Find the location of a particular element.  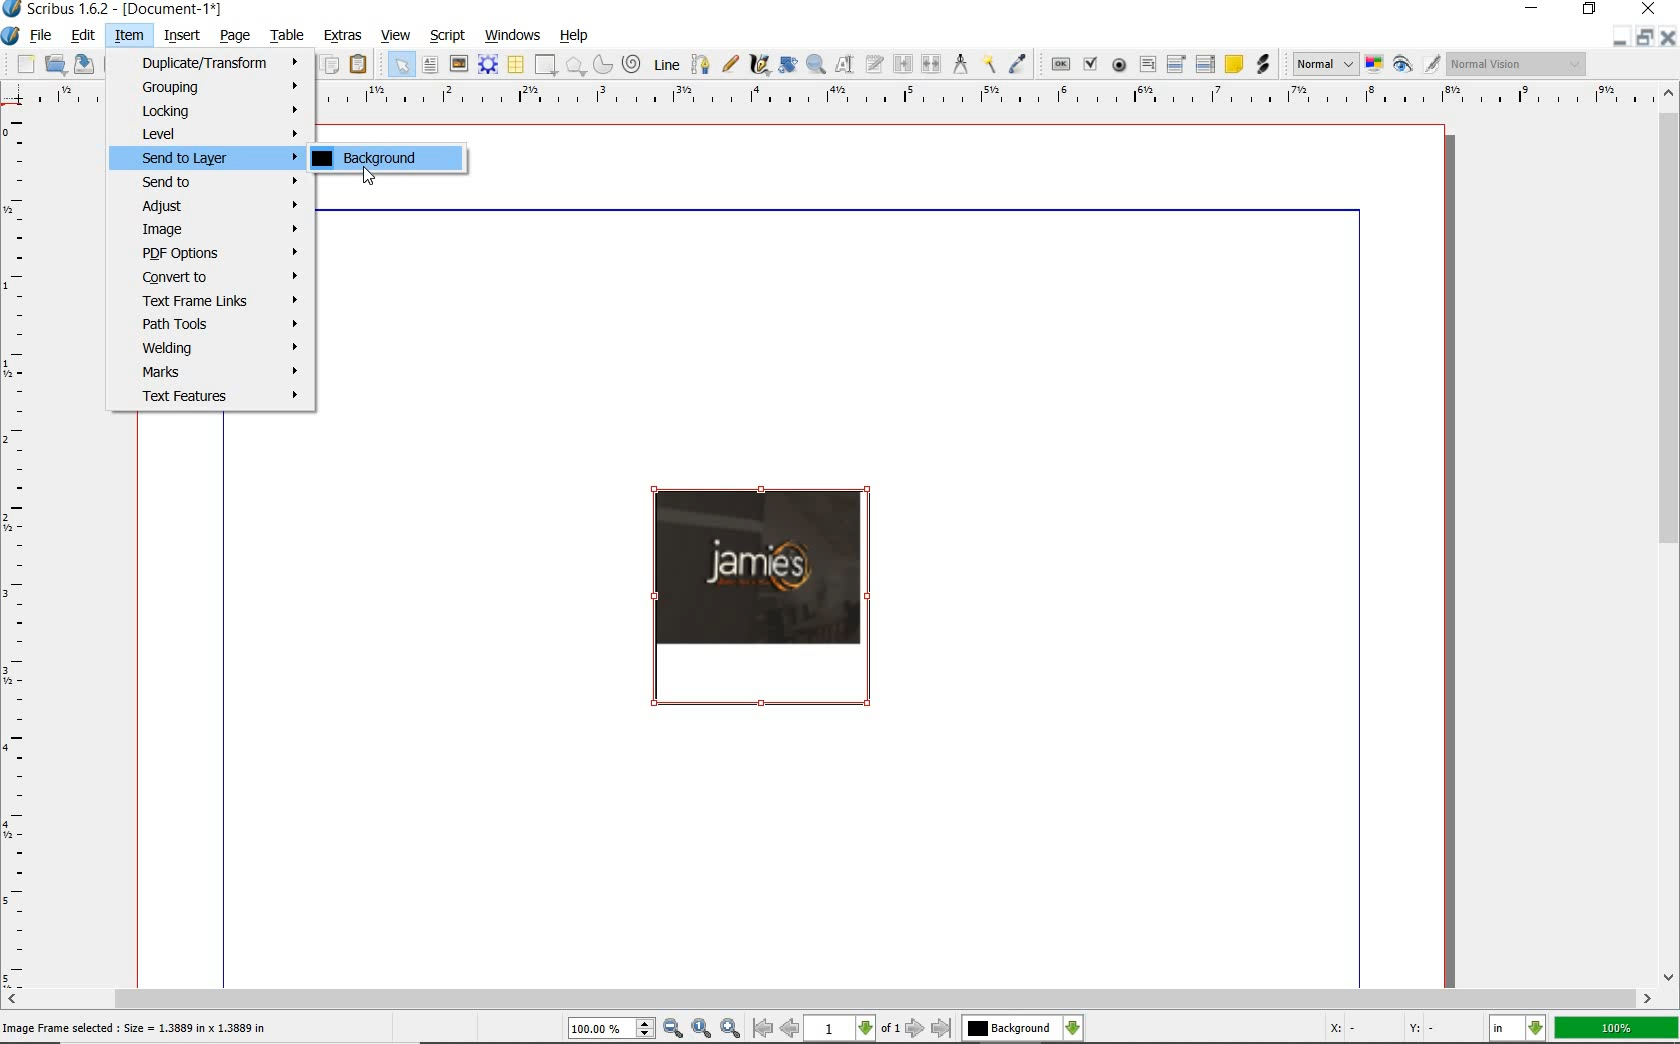

toggle color management is located at coordinates (1373, 65).